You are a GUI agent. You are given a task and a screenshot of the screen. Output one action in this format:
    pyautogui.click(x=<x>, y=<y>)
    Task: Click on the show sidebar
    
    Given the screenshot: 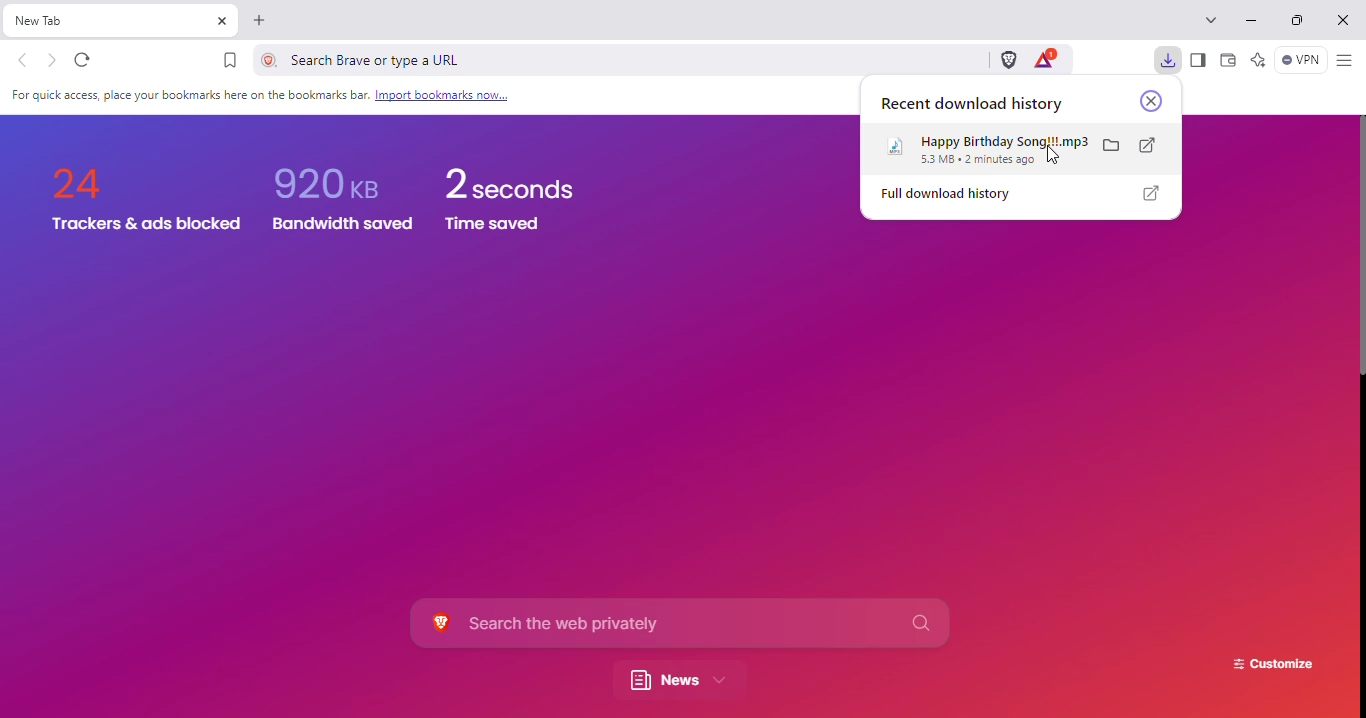 What is the action you would take?
    pyautogui.click(x=1199, y=60)
    